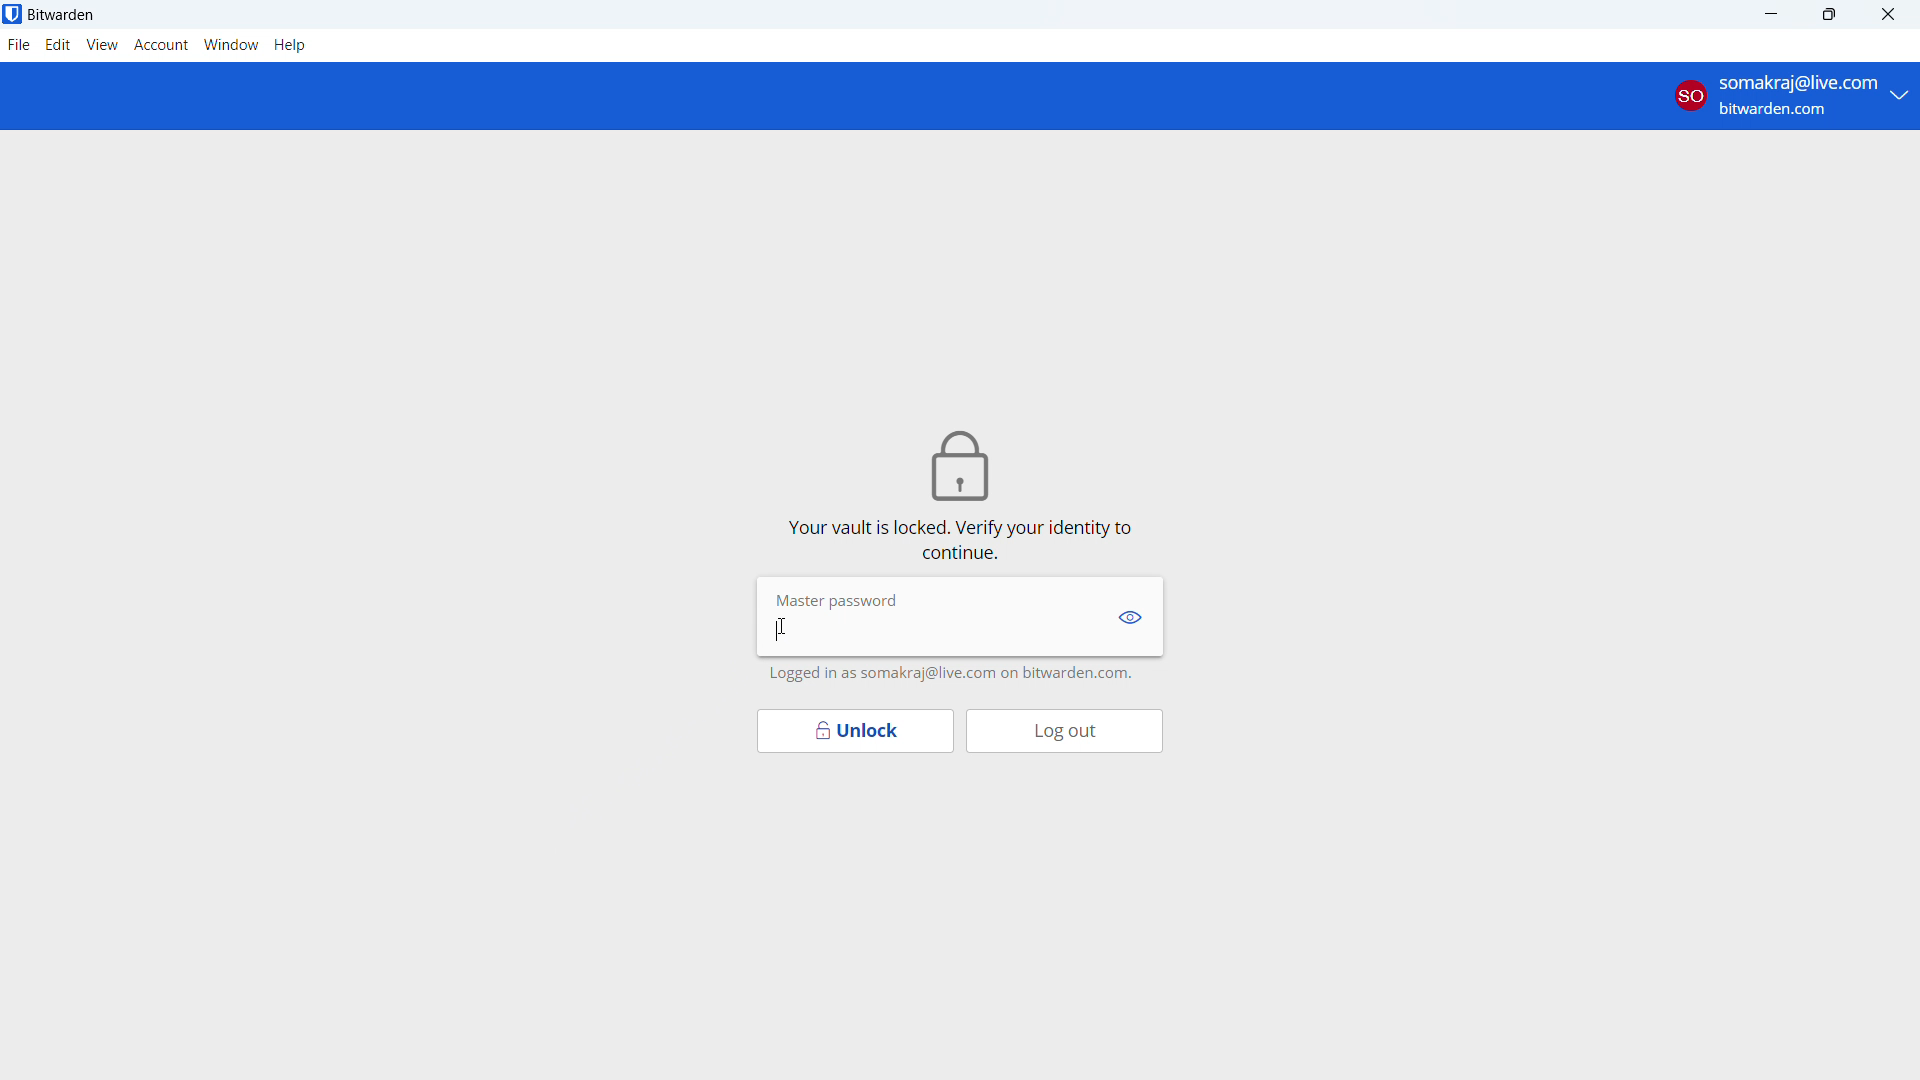  Describe the element at coordinates (62, 15) in the screenshot. I see `title` at that location.